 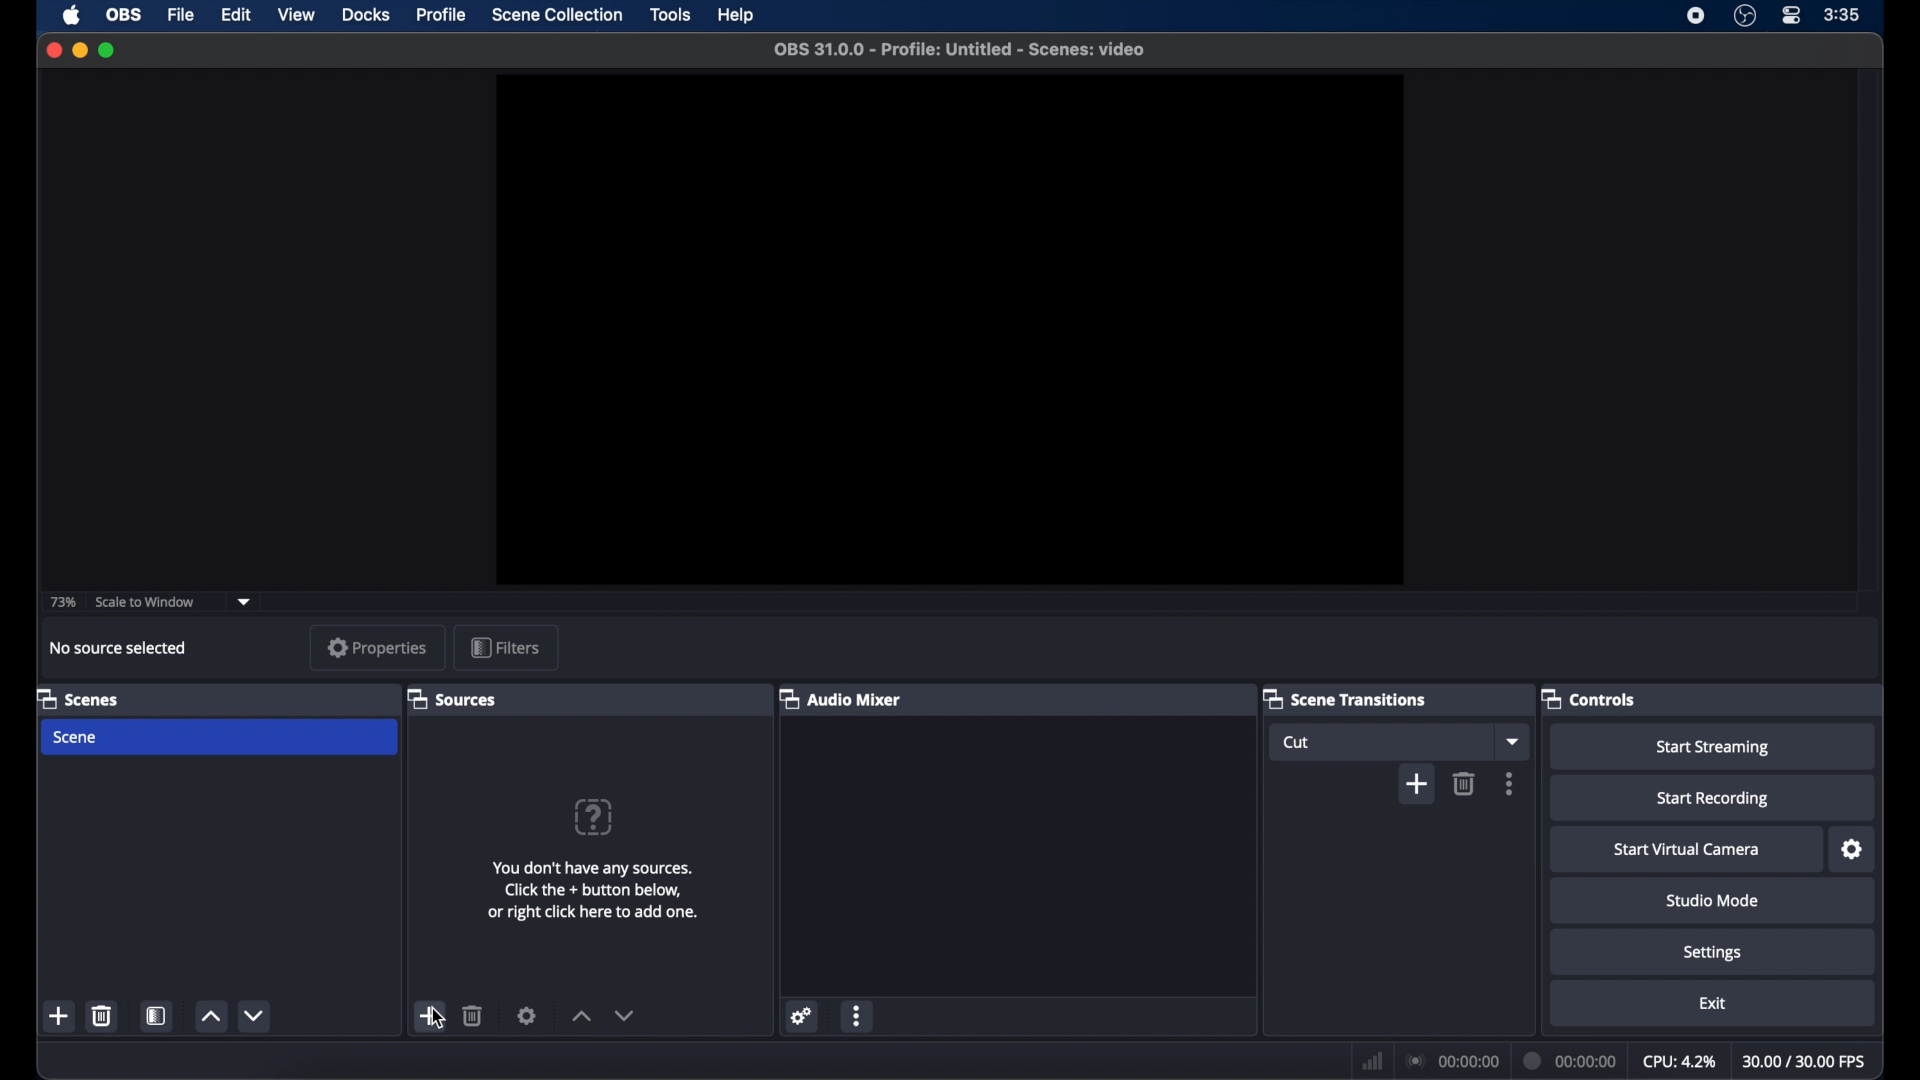 I want to click on cursor, so click(x=436, y=1017).